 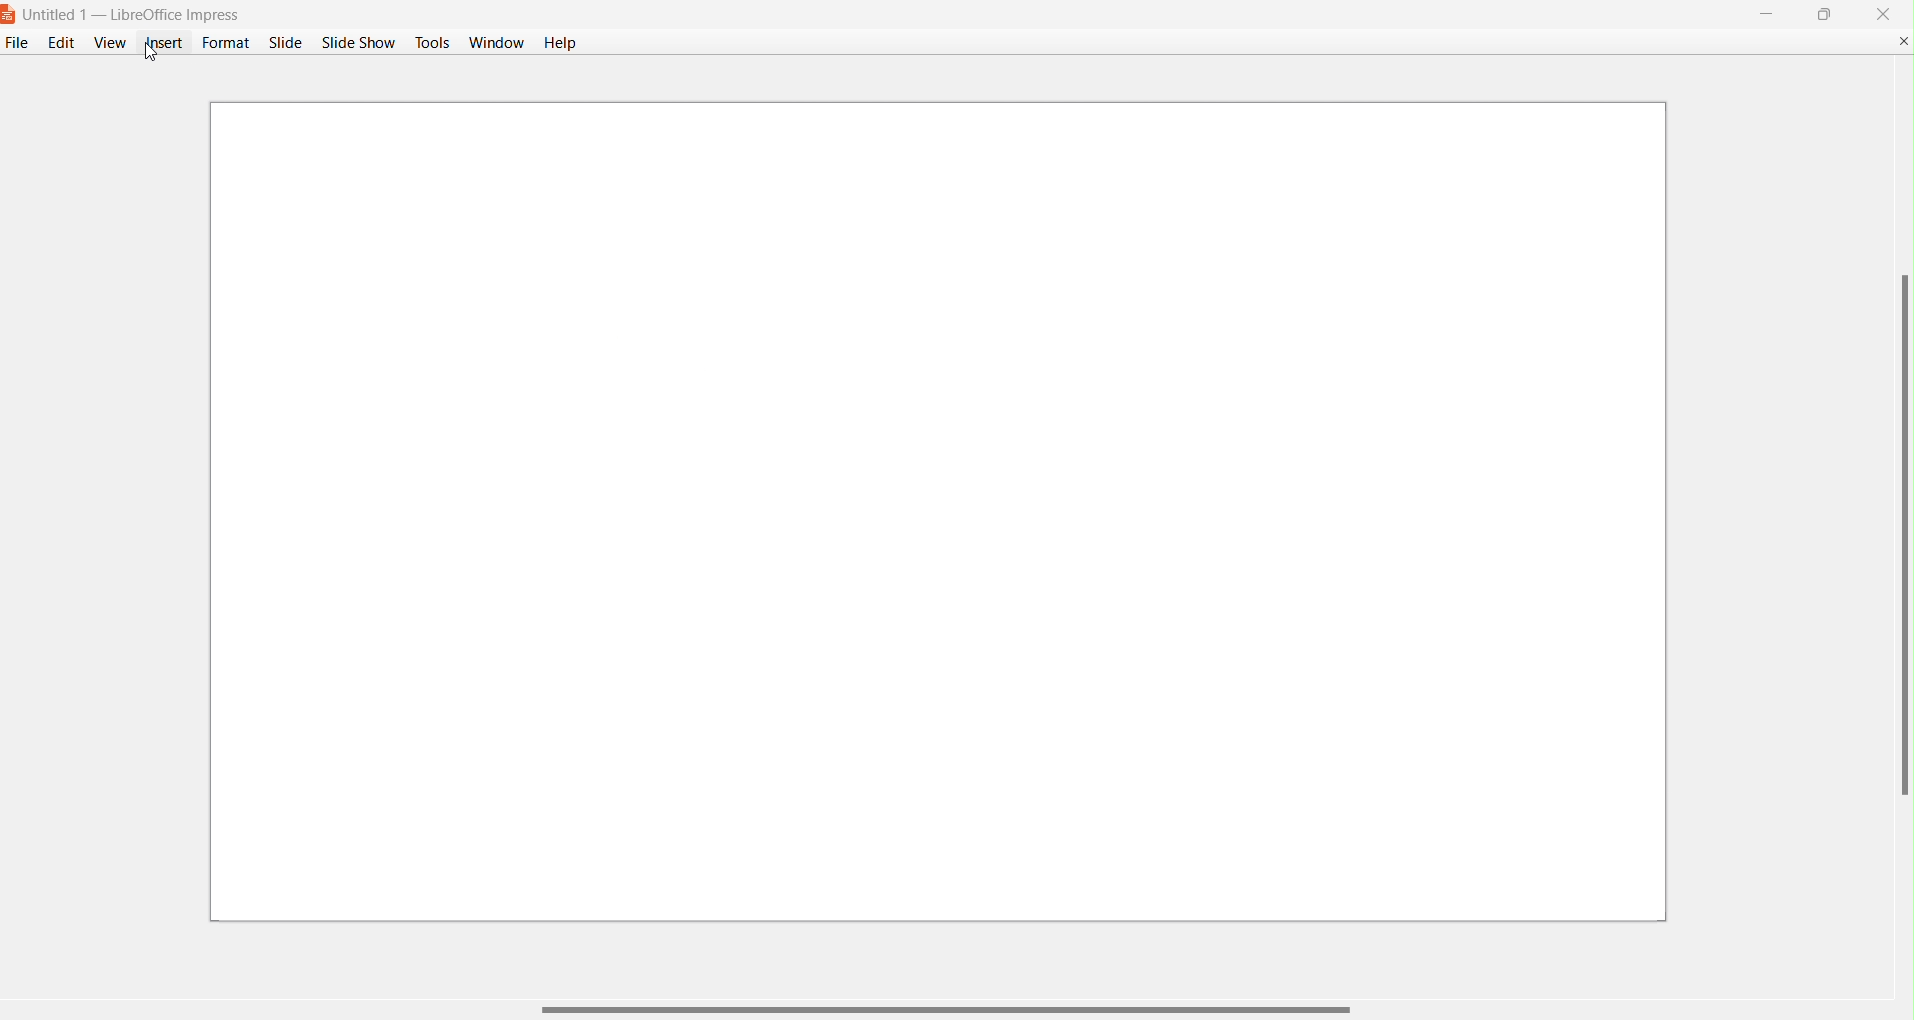 I want to click on Format, so click(x=226, y=42).